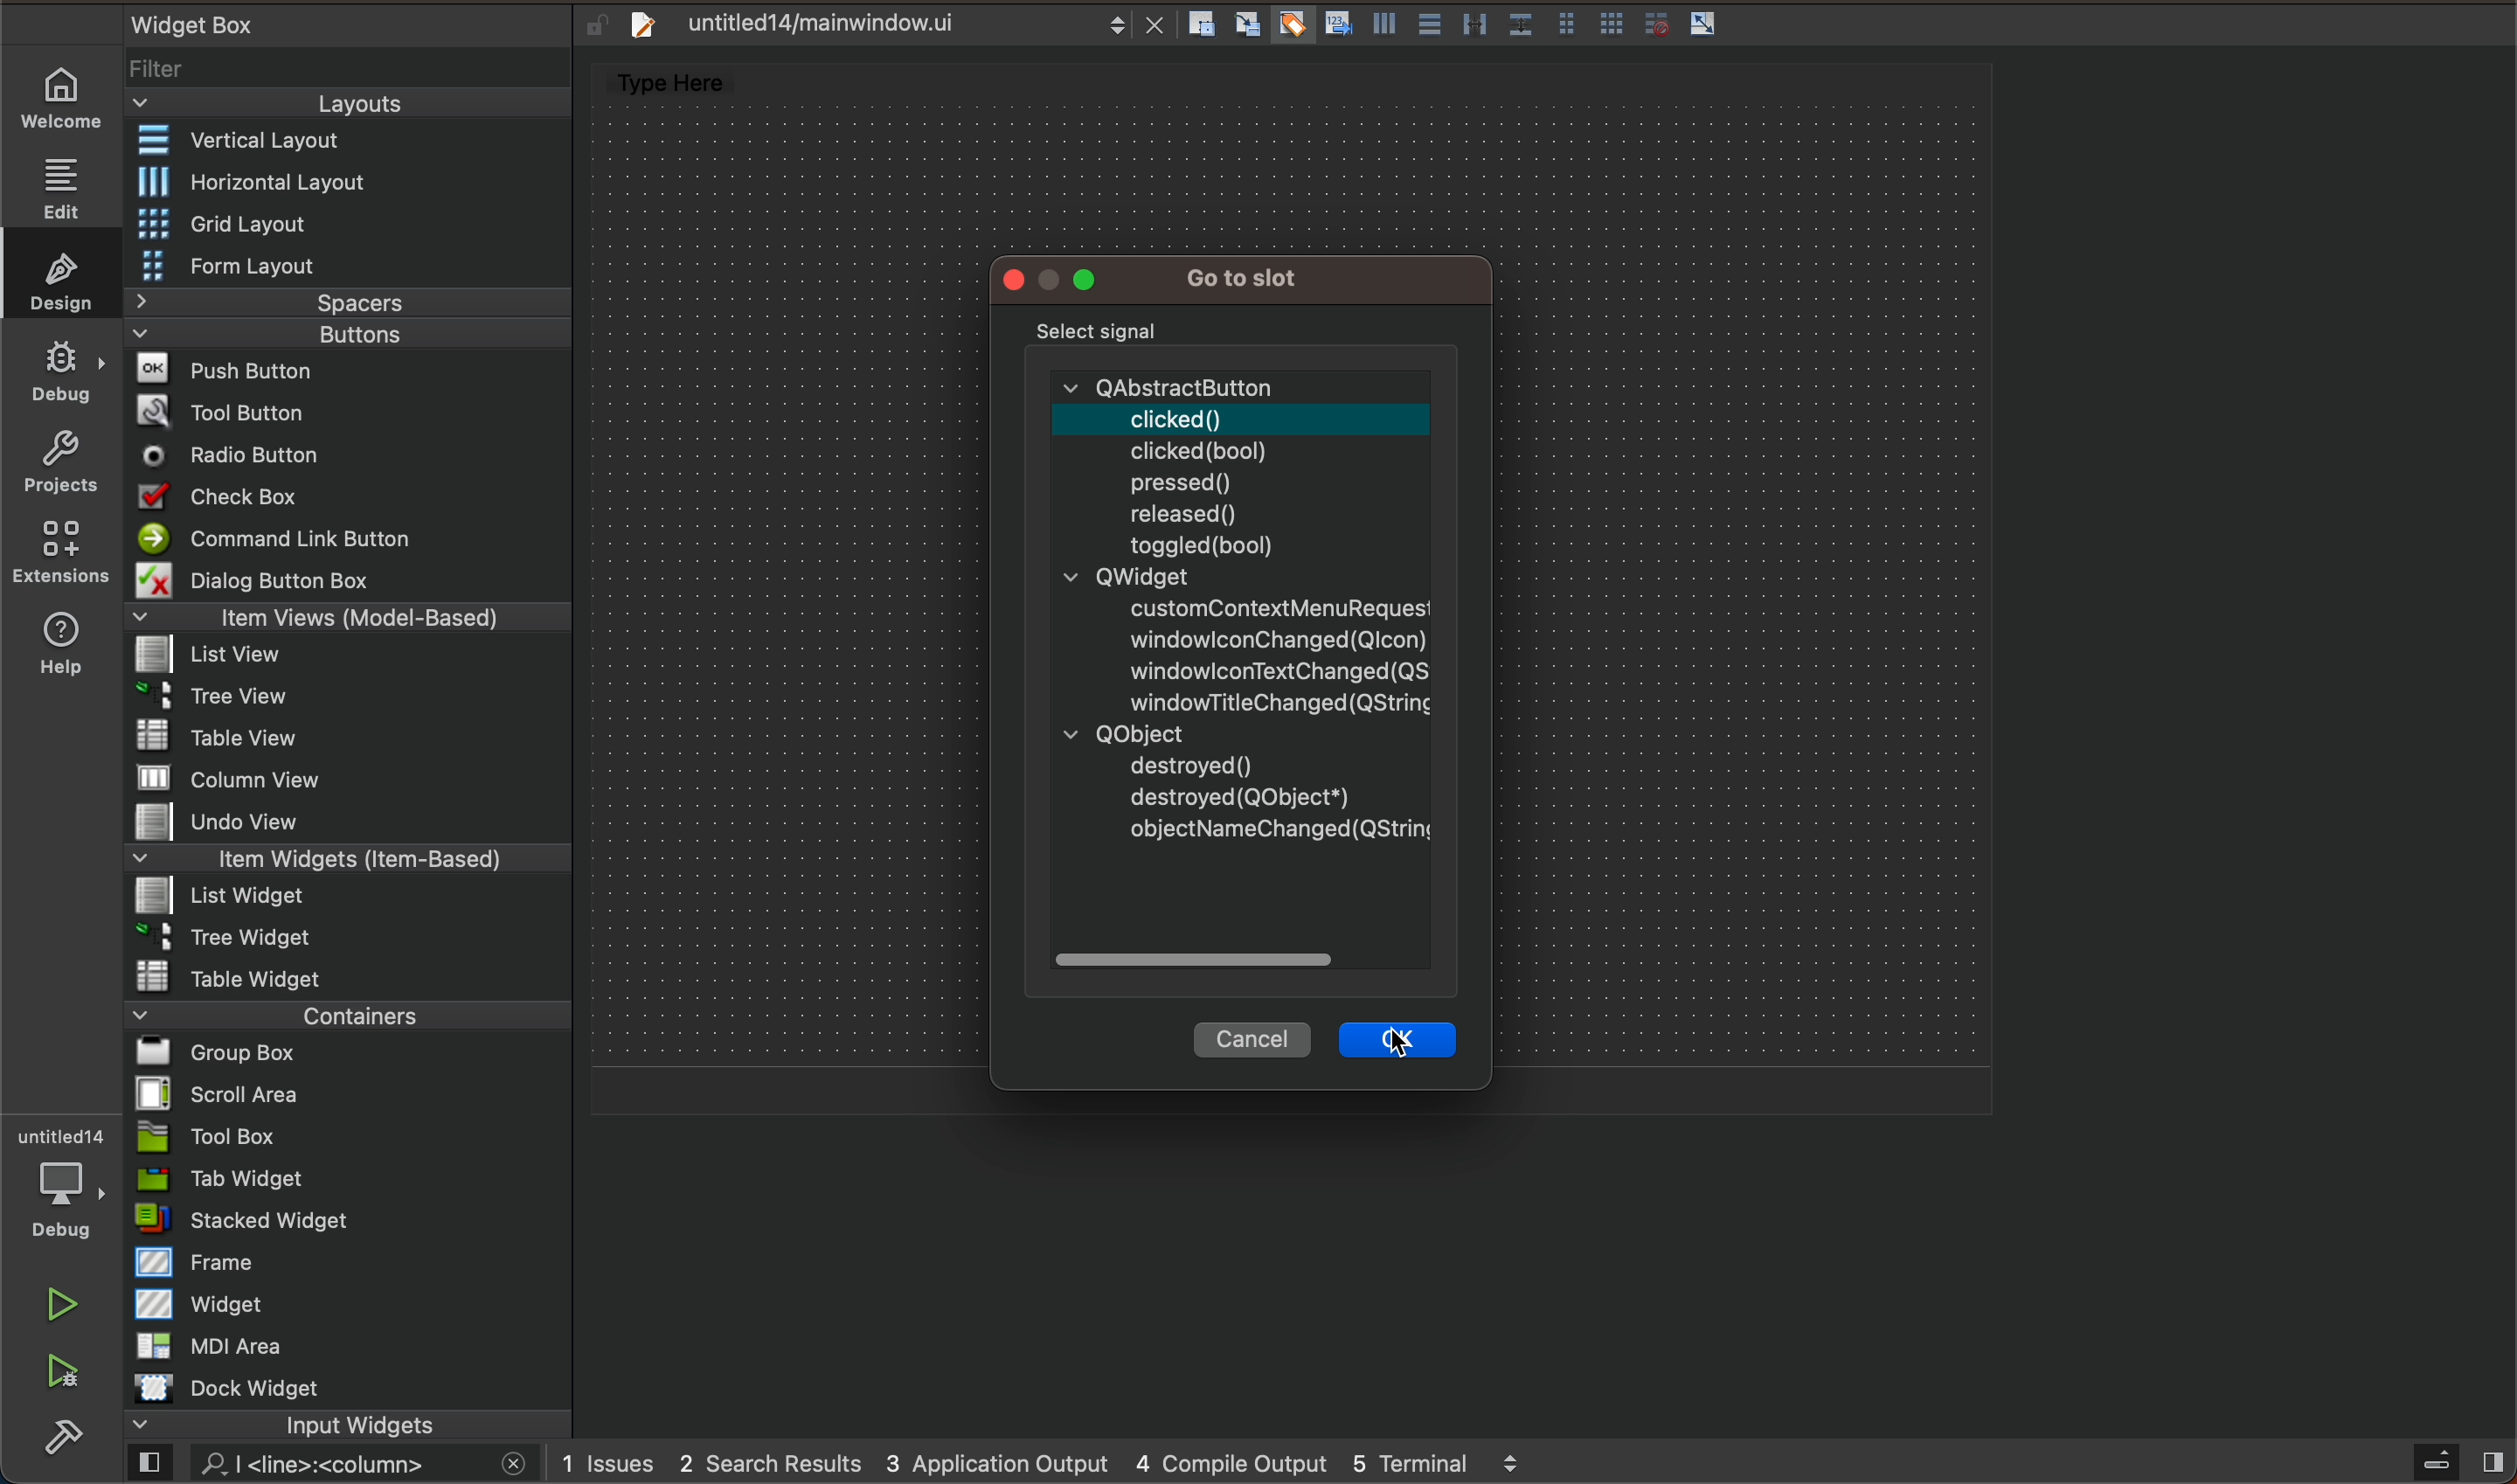 The image size is (2517, 1484). I want to click on qwidget, so click(1241, 640).